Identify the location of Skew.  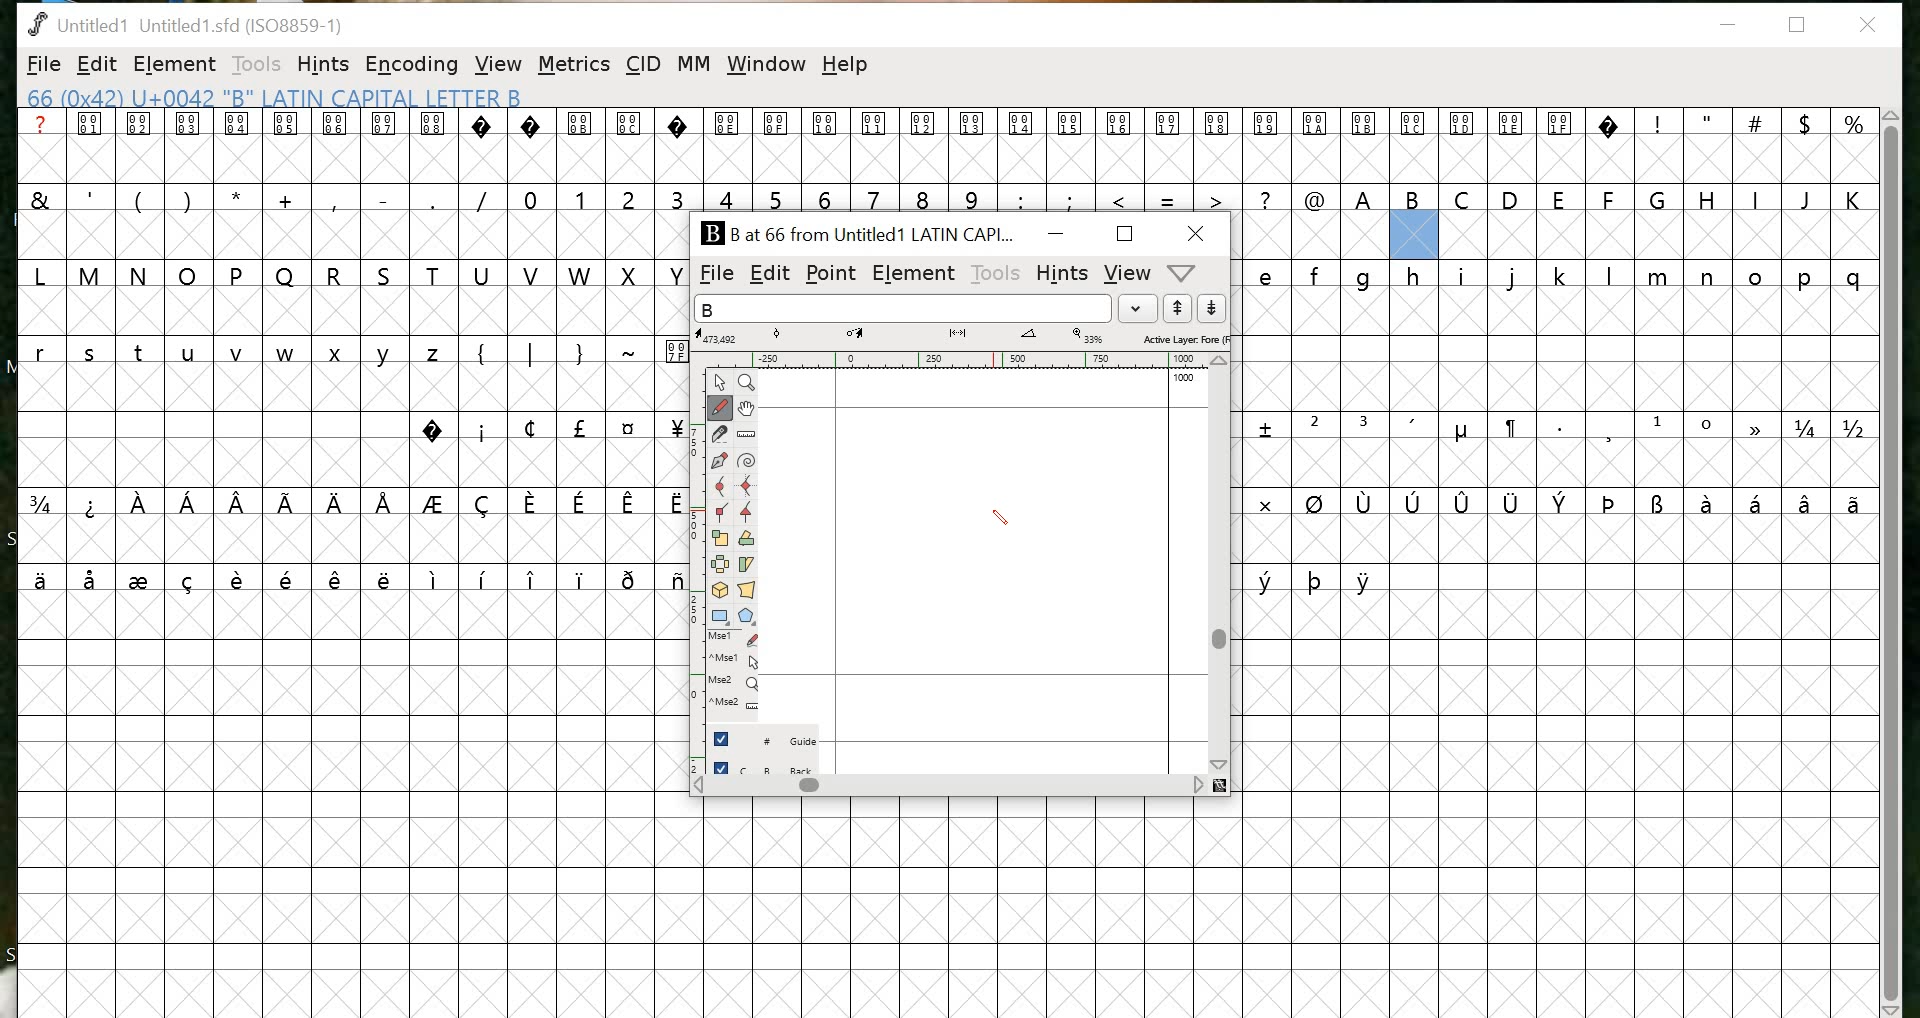
(746, 567).